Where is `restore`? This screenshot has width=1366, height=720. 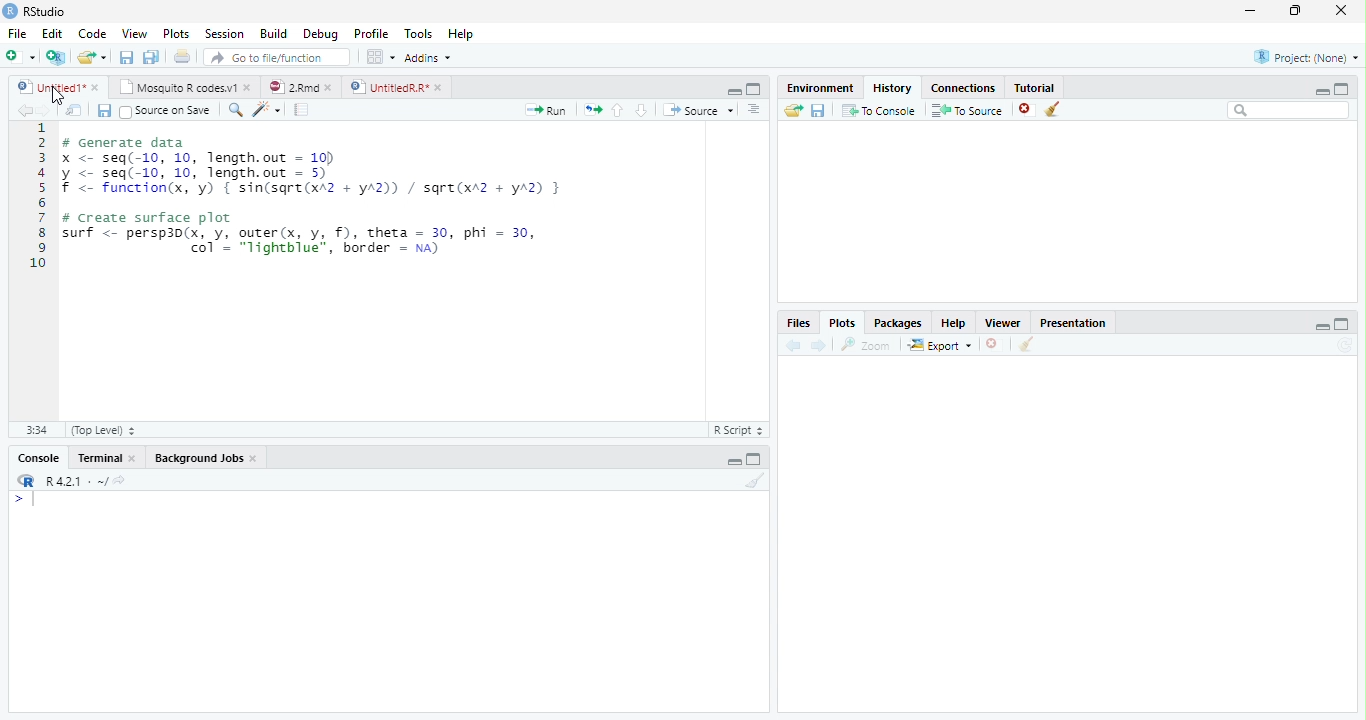 restore is located at coordinates (1295, 10).